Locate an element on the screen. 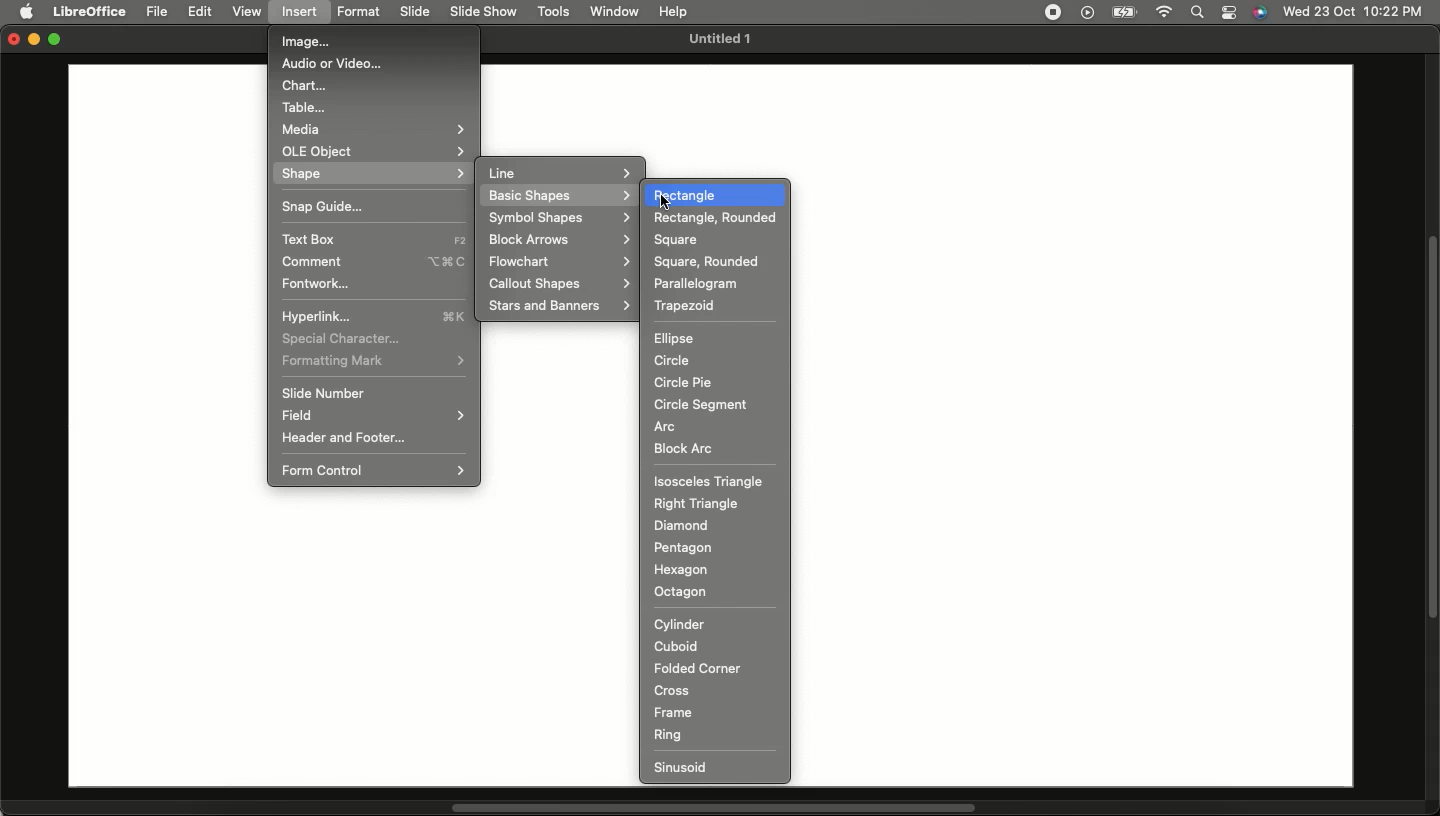 The width and height of the screenshot is (1440, 816). Video player is located at coordinates (1085, 13).